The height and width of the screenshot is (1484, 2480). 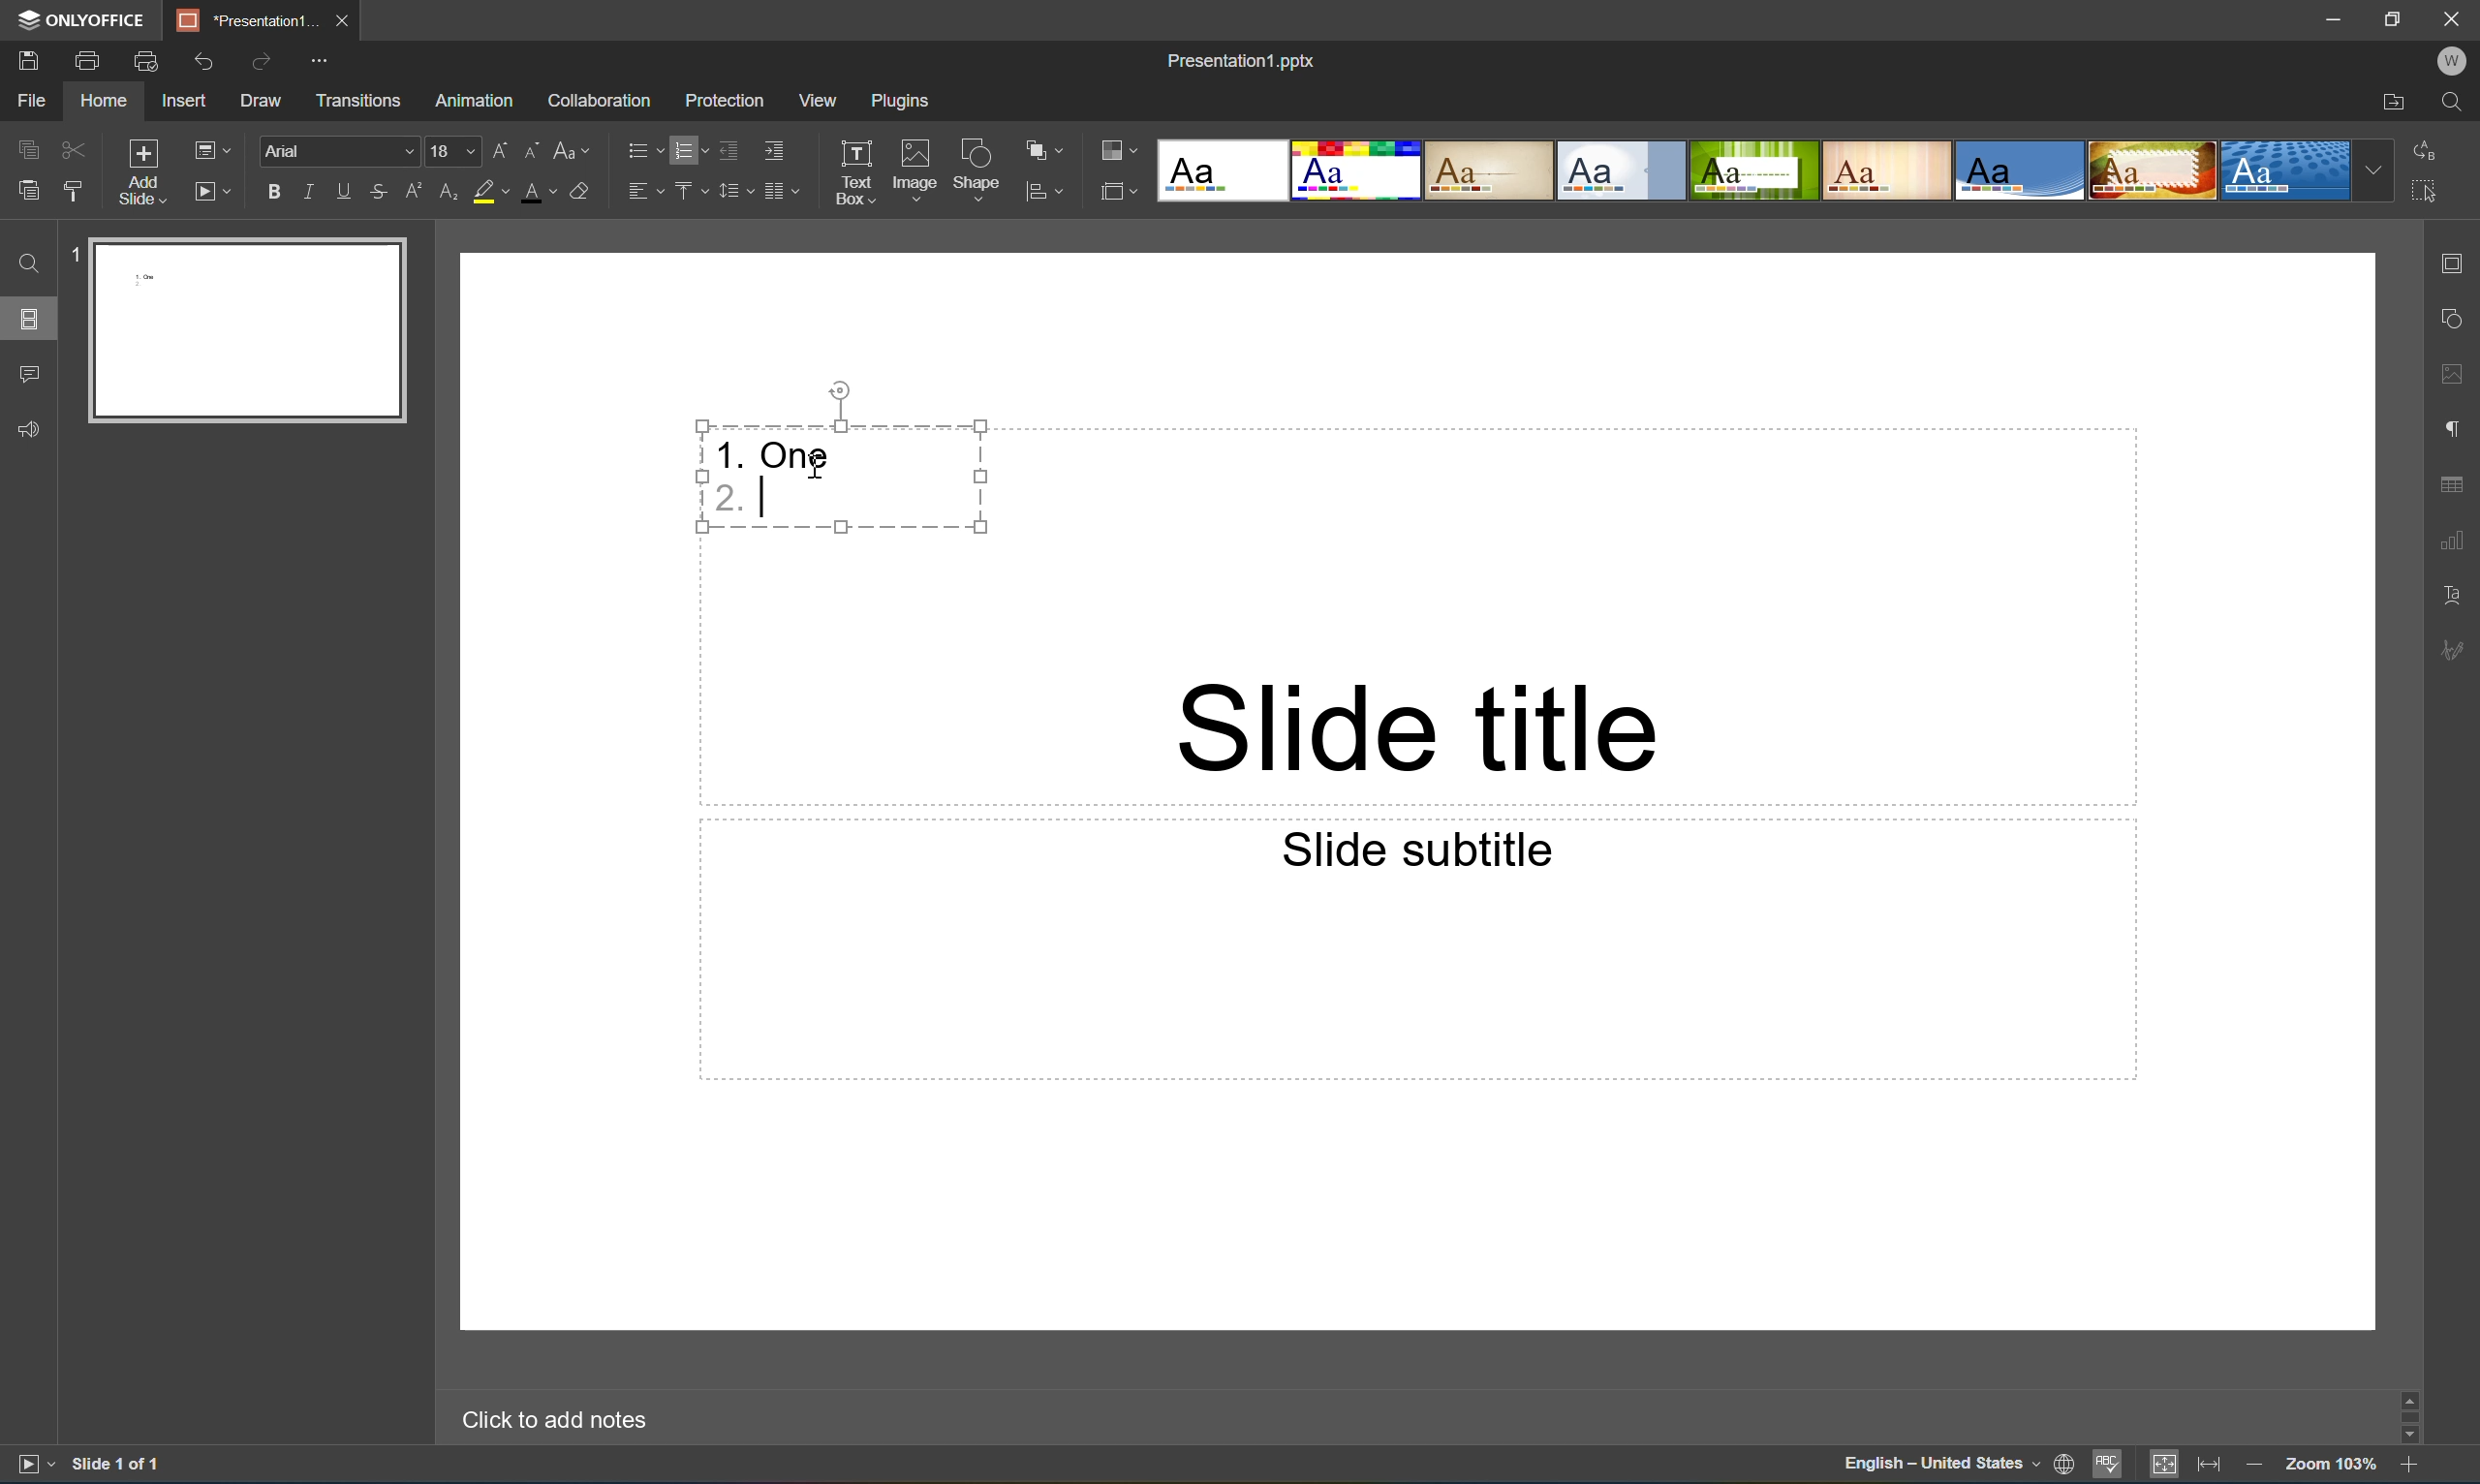 I want to click on Slide subtitle, so click(x=1411, y=847).